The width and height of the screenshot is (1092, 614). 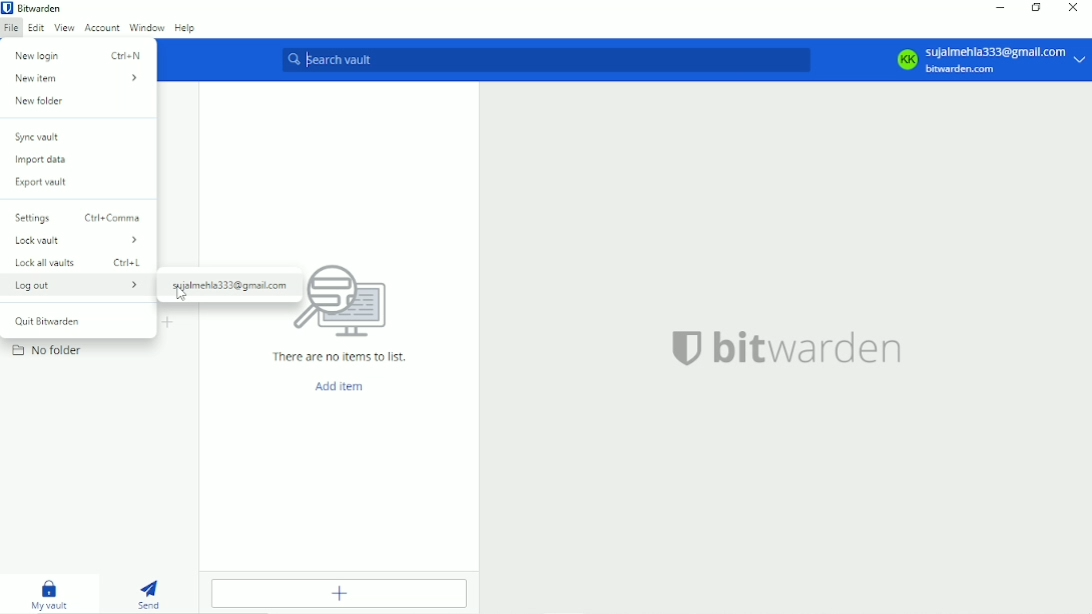 What do you see at coordinates (906, 59) in the screenshot?
I see `KK` at bounding box center [906, 59].